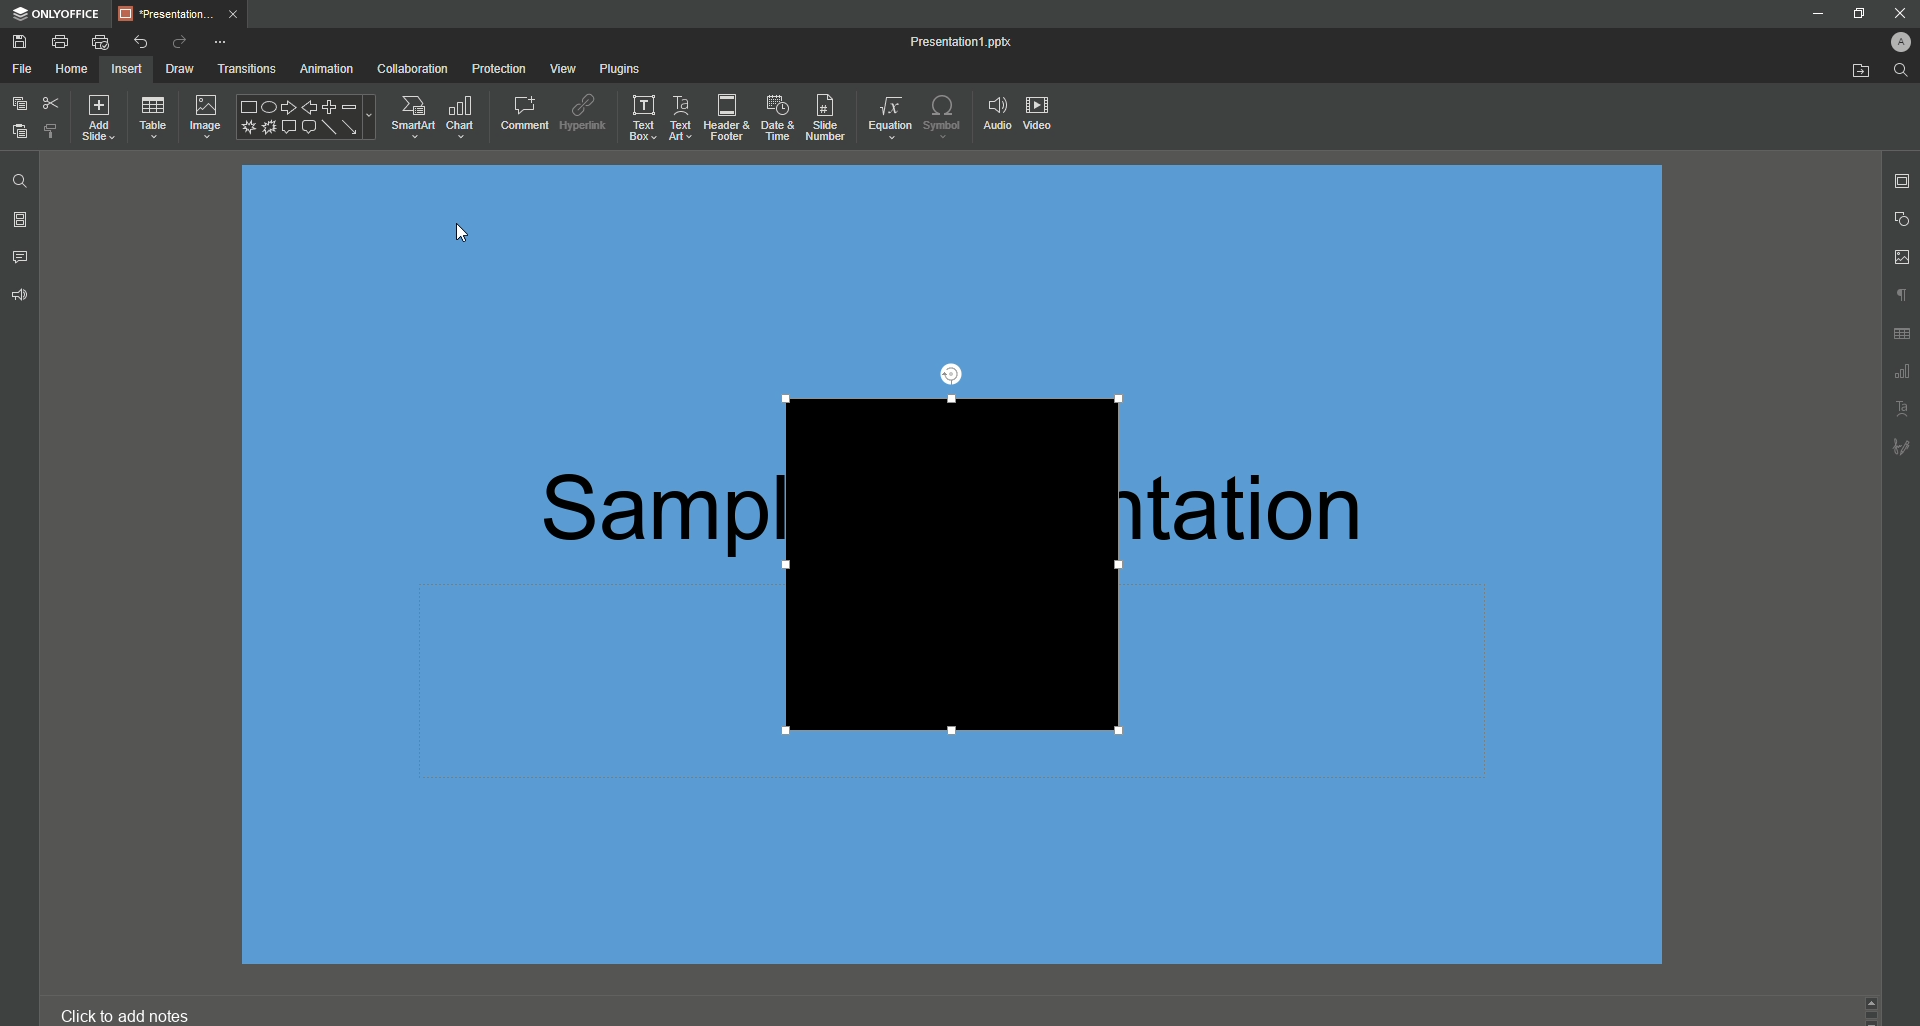 The width and height of the screenshot is (1920, 1026). I want to click on Undo, so click(142, 42).